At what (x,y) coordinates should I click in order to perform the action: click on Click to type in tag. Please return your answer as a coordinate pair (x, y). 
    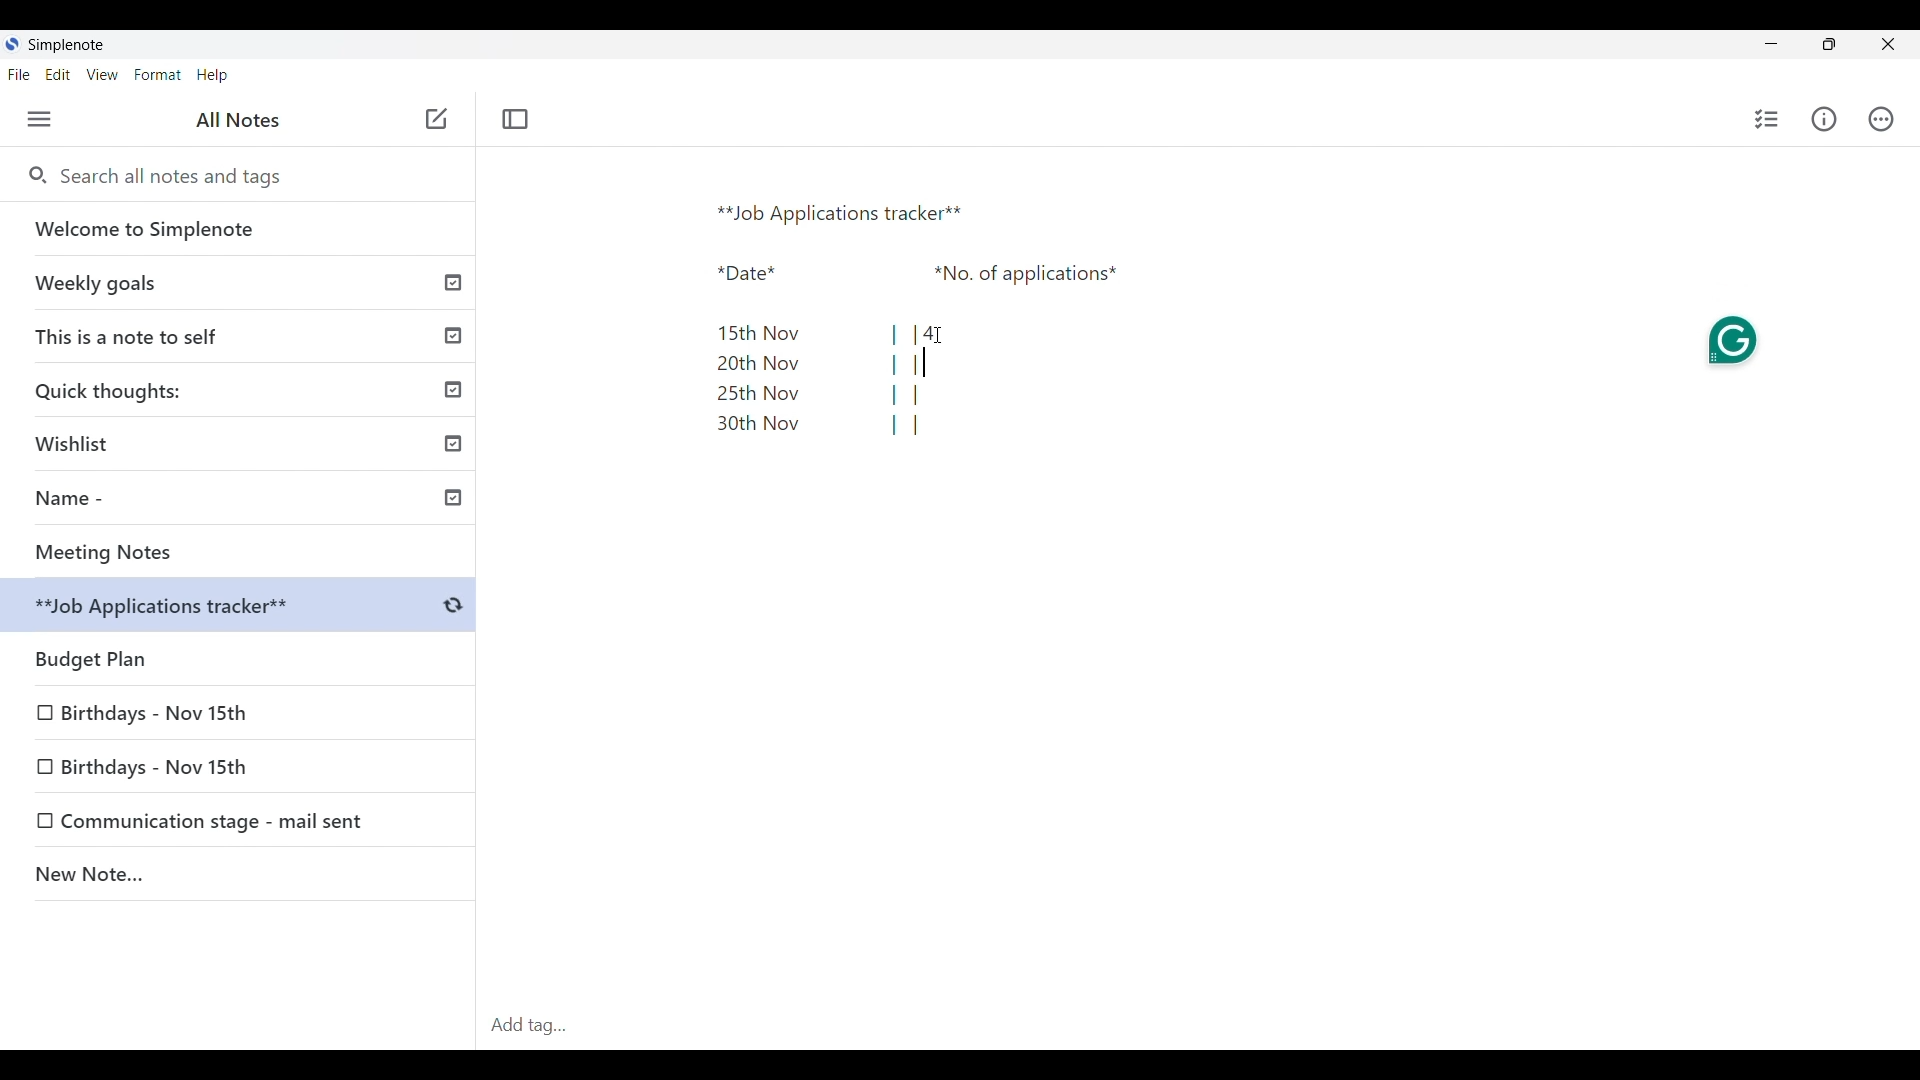
    Looking at the image, I should click on (1198, 1026).